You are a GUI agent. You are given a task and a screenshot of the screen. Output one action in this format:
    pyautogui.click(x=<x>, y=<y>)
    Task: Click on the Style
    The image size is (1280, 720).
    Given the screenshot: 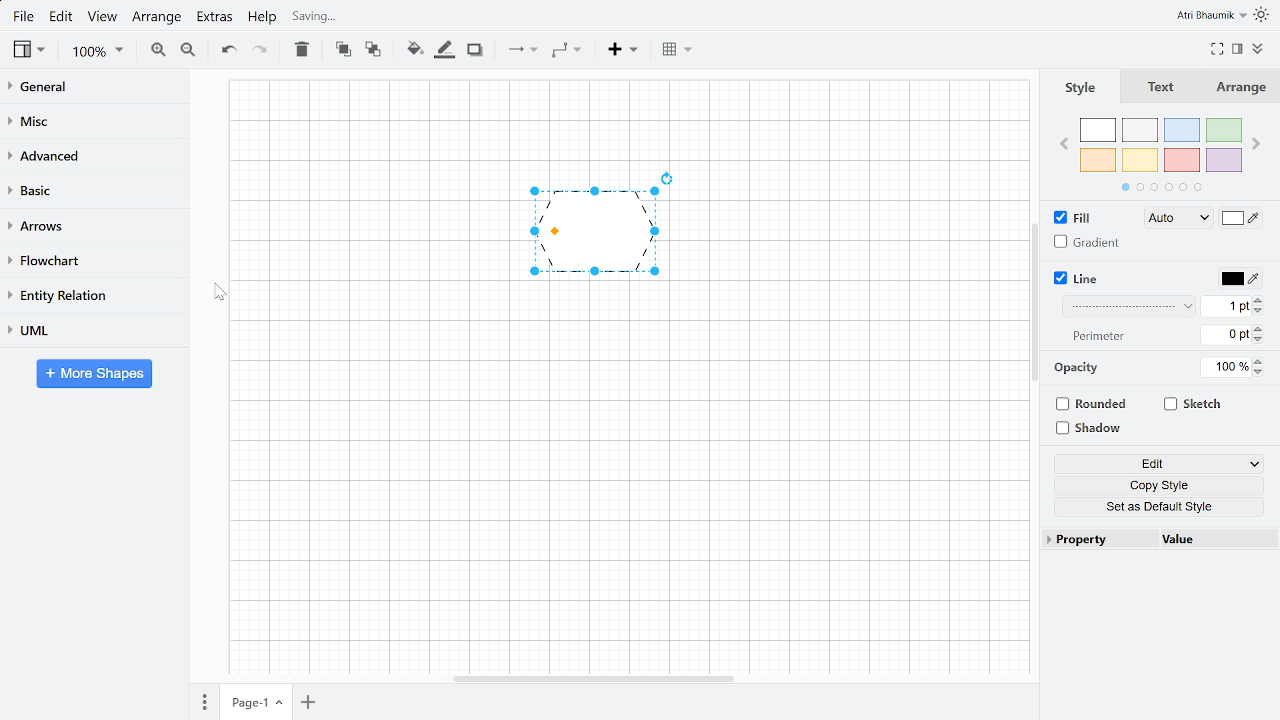 What is the action you would take?
    pyautogui.click(x=1074, y=88)
    